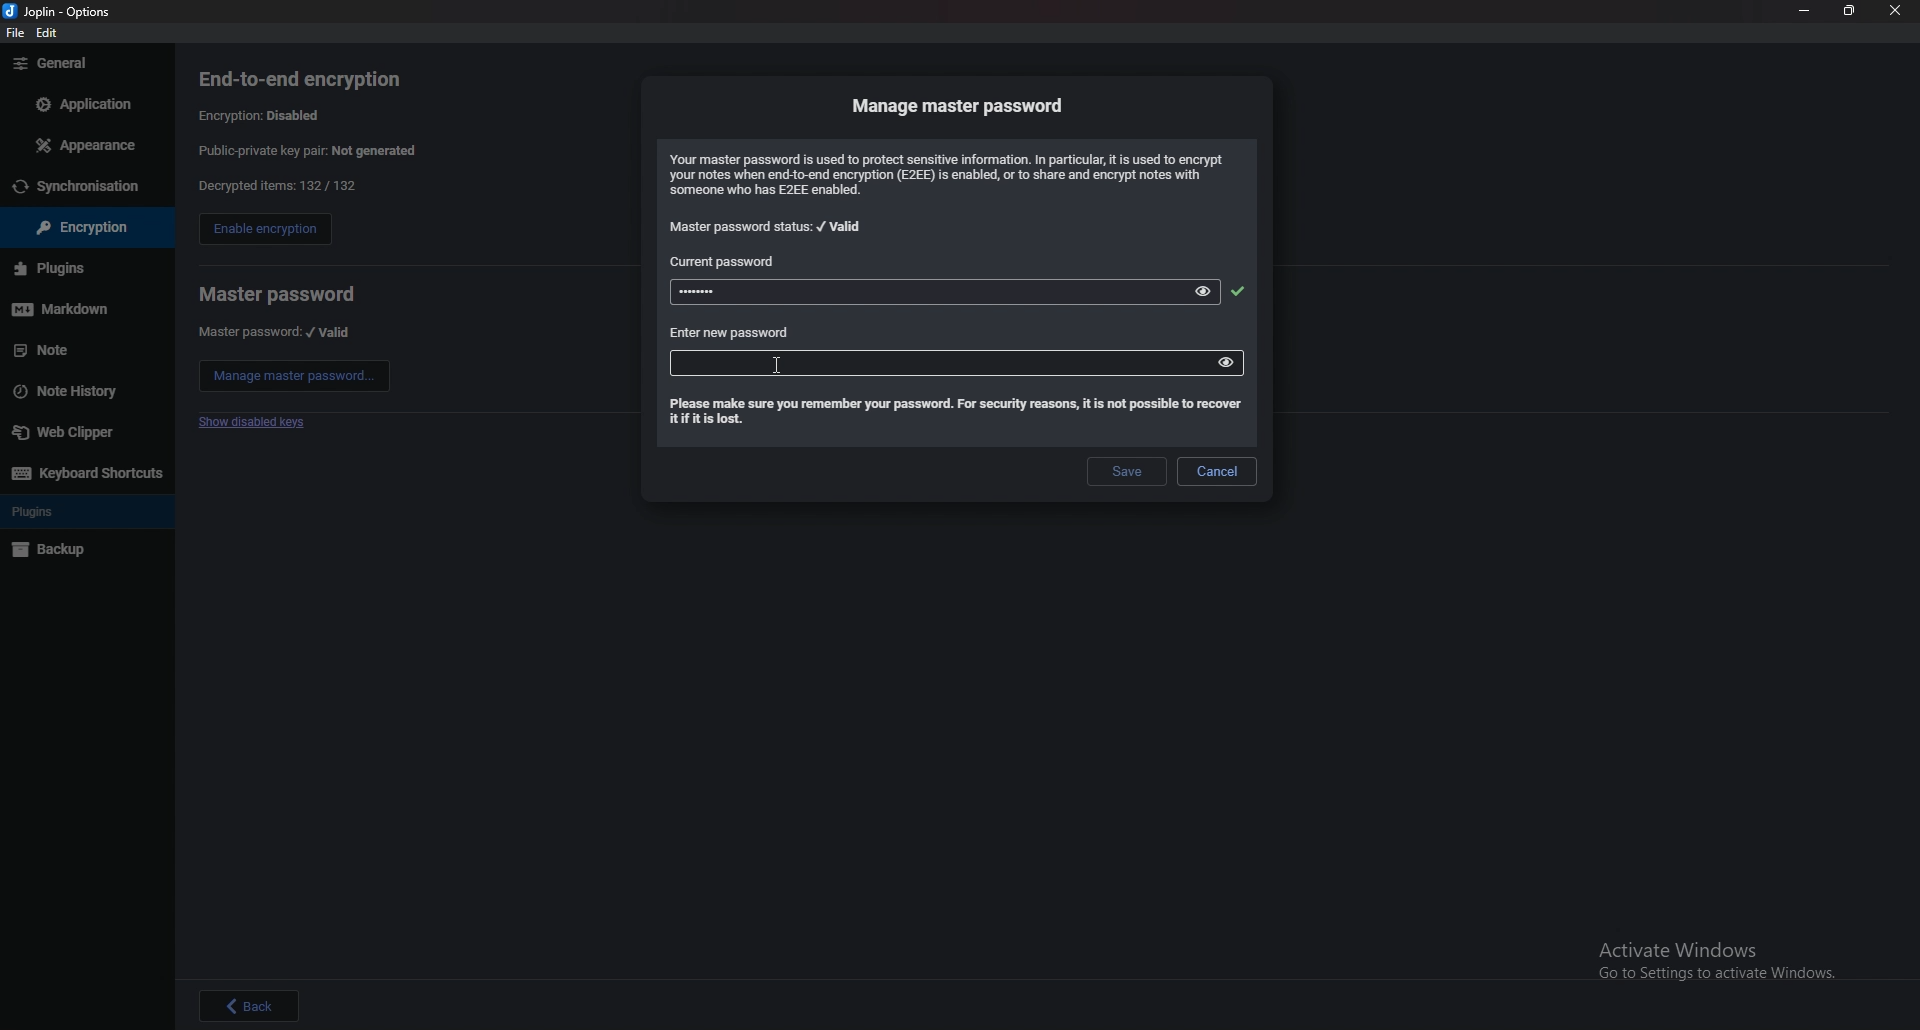 The image size is (1920, 1030). I want to click on master password status, so click(768, 227).